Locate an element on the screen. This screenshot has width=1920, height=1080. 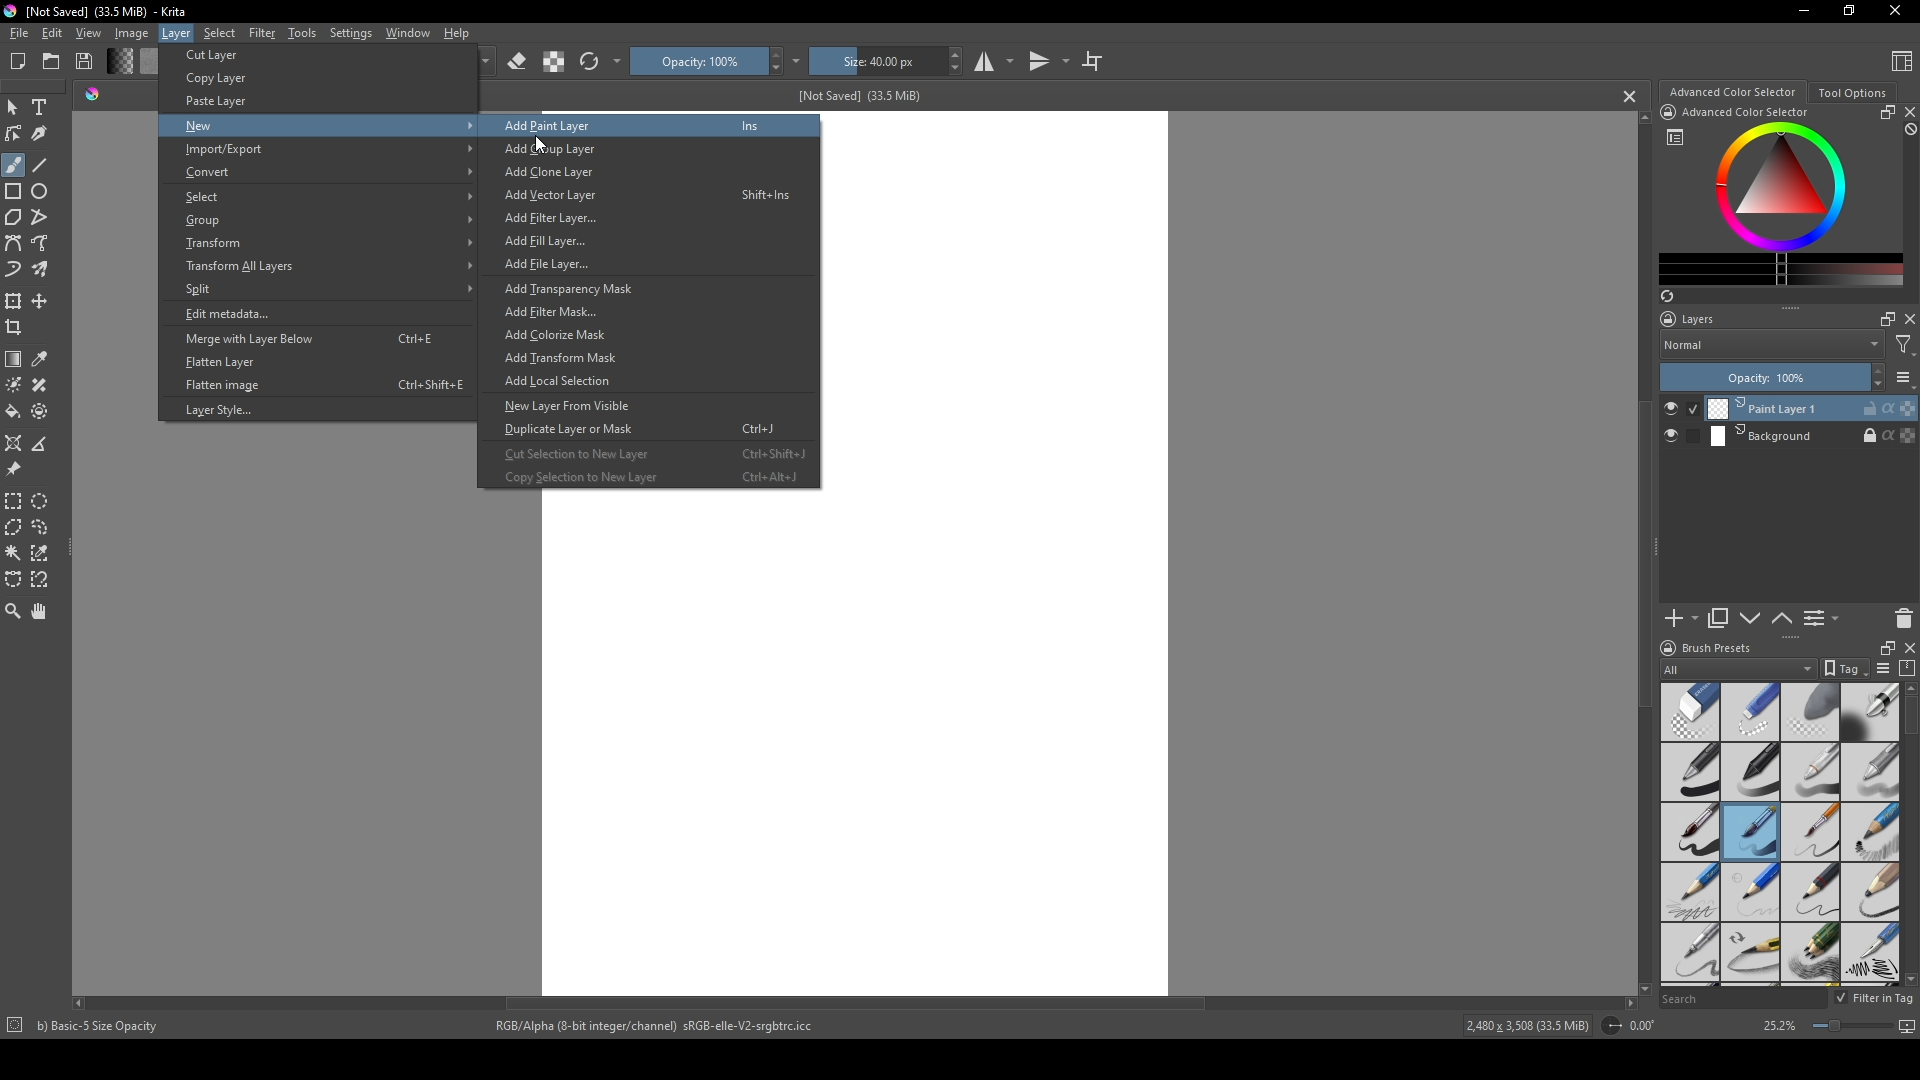
Image is located at coordinates (131, 33).